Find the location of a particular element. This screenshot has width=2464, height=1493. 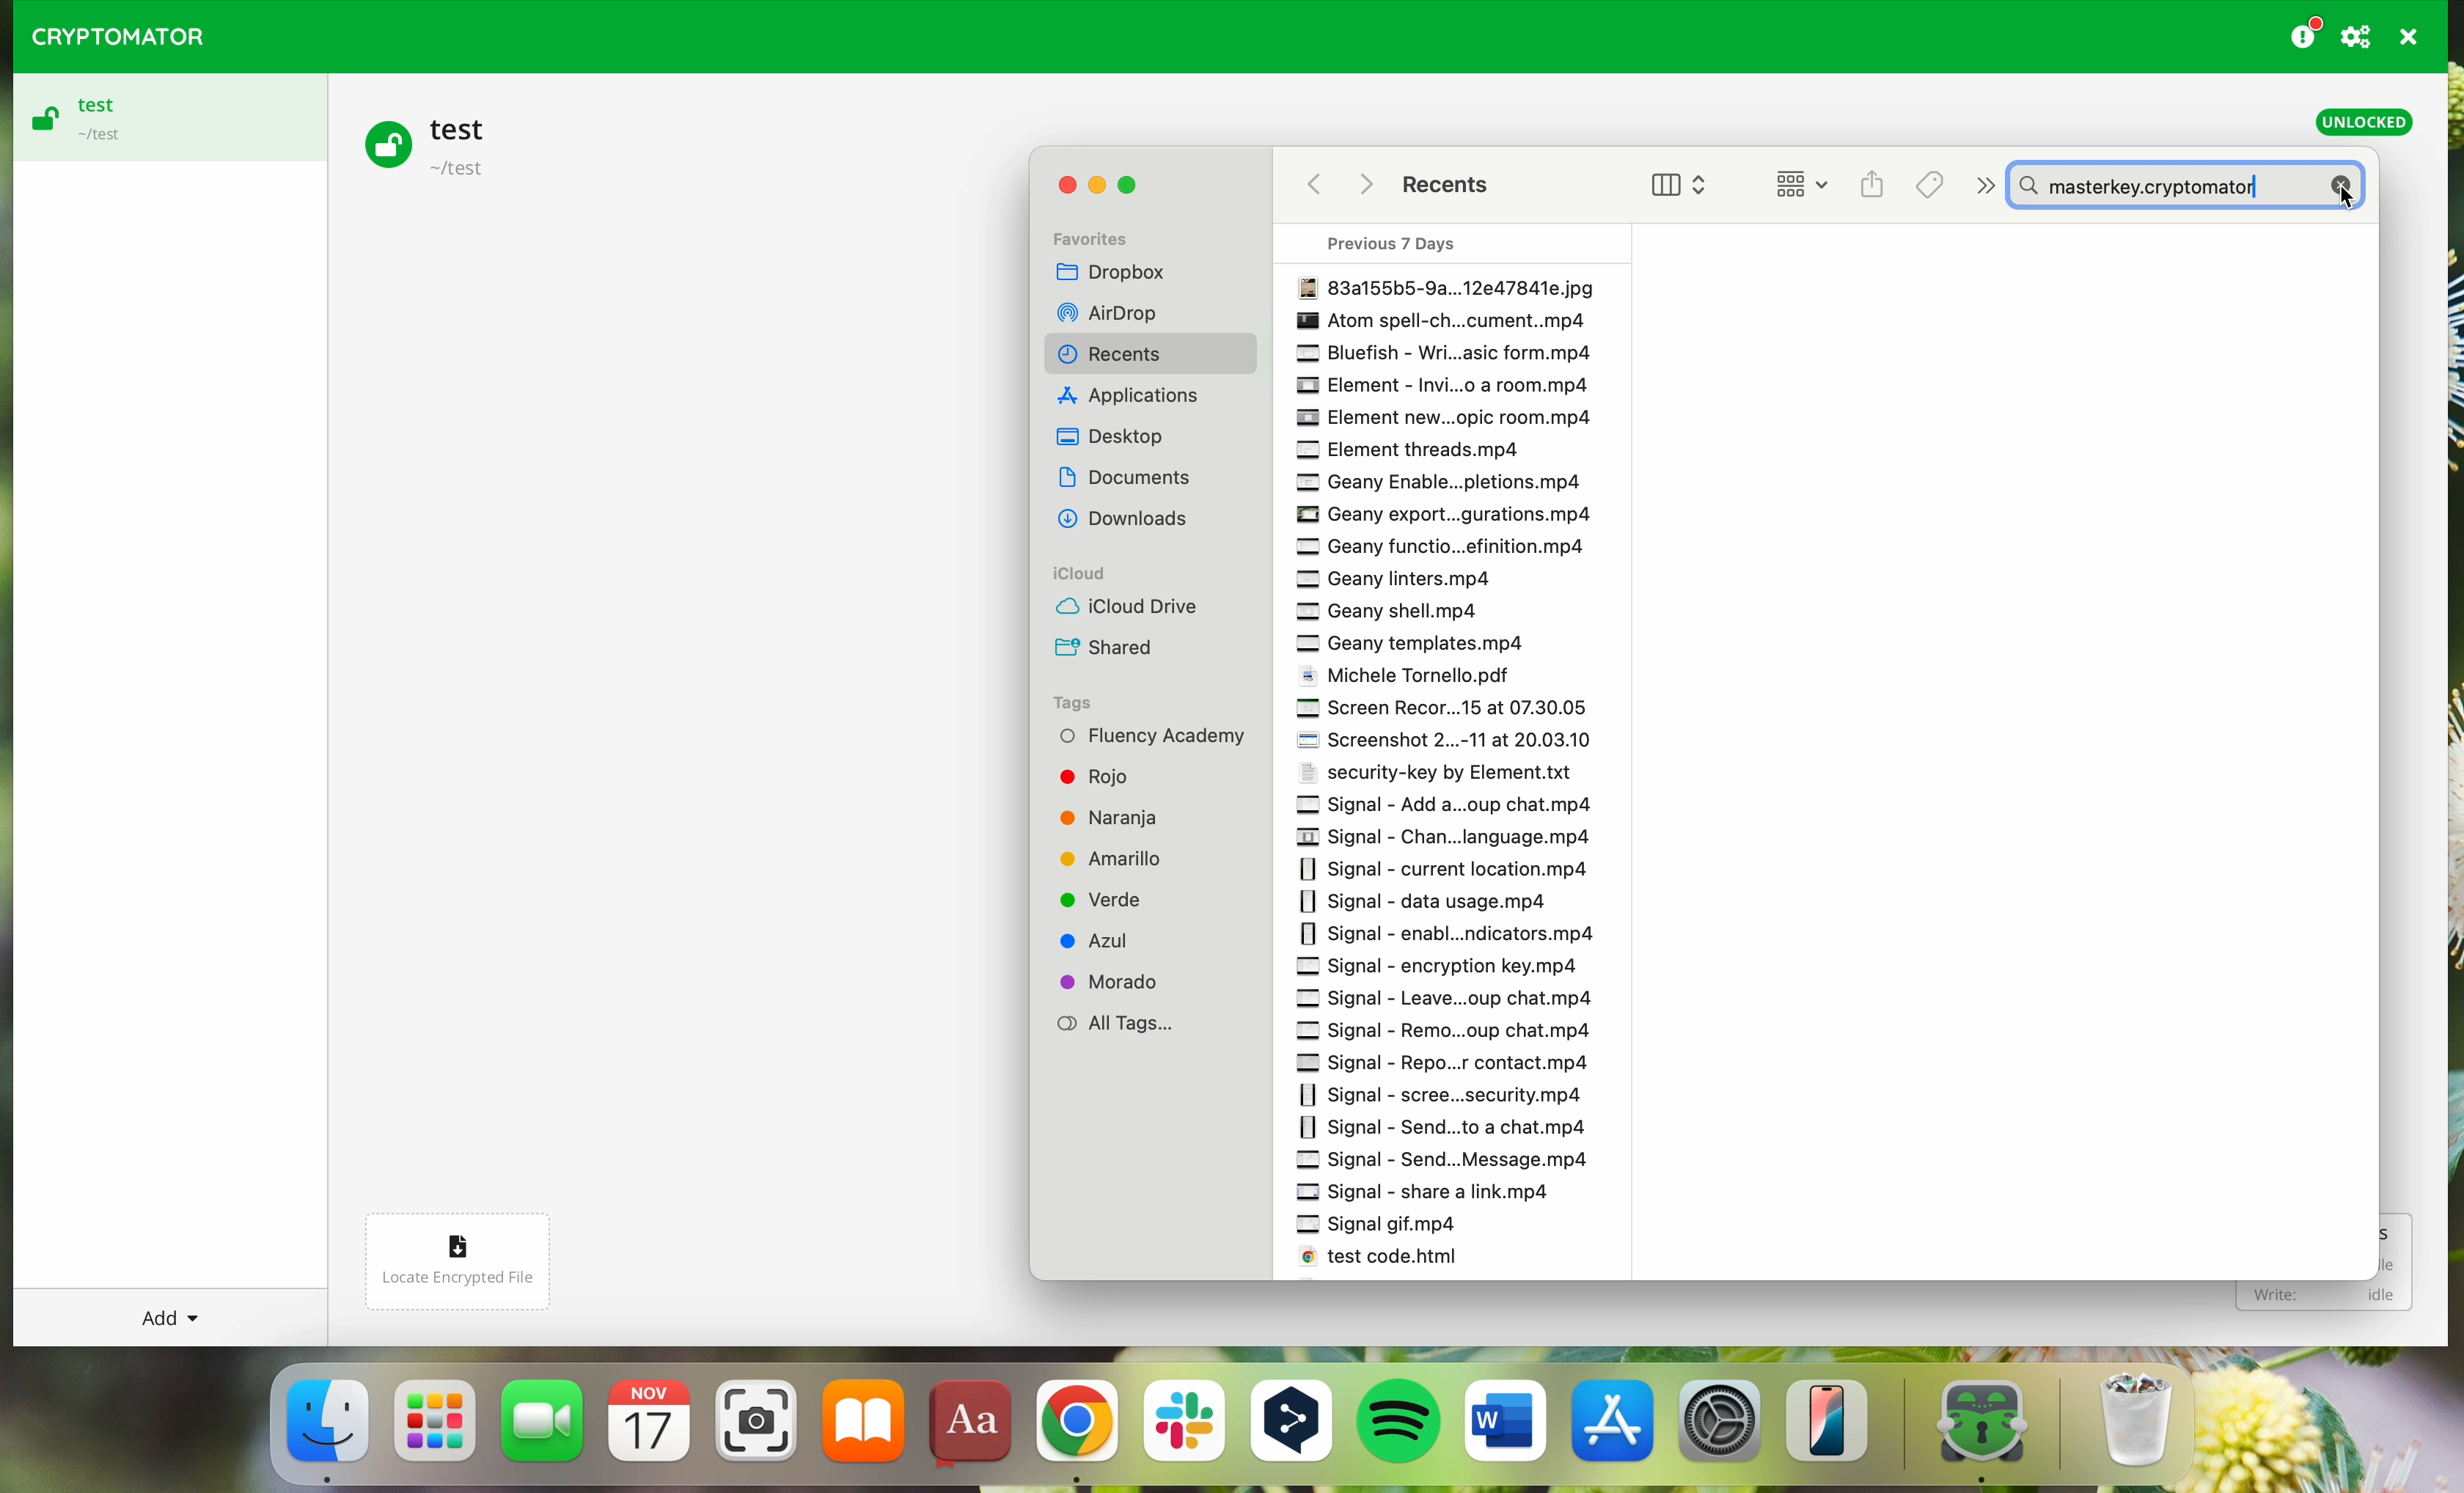

share is located at coordinates (1870, 180).